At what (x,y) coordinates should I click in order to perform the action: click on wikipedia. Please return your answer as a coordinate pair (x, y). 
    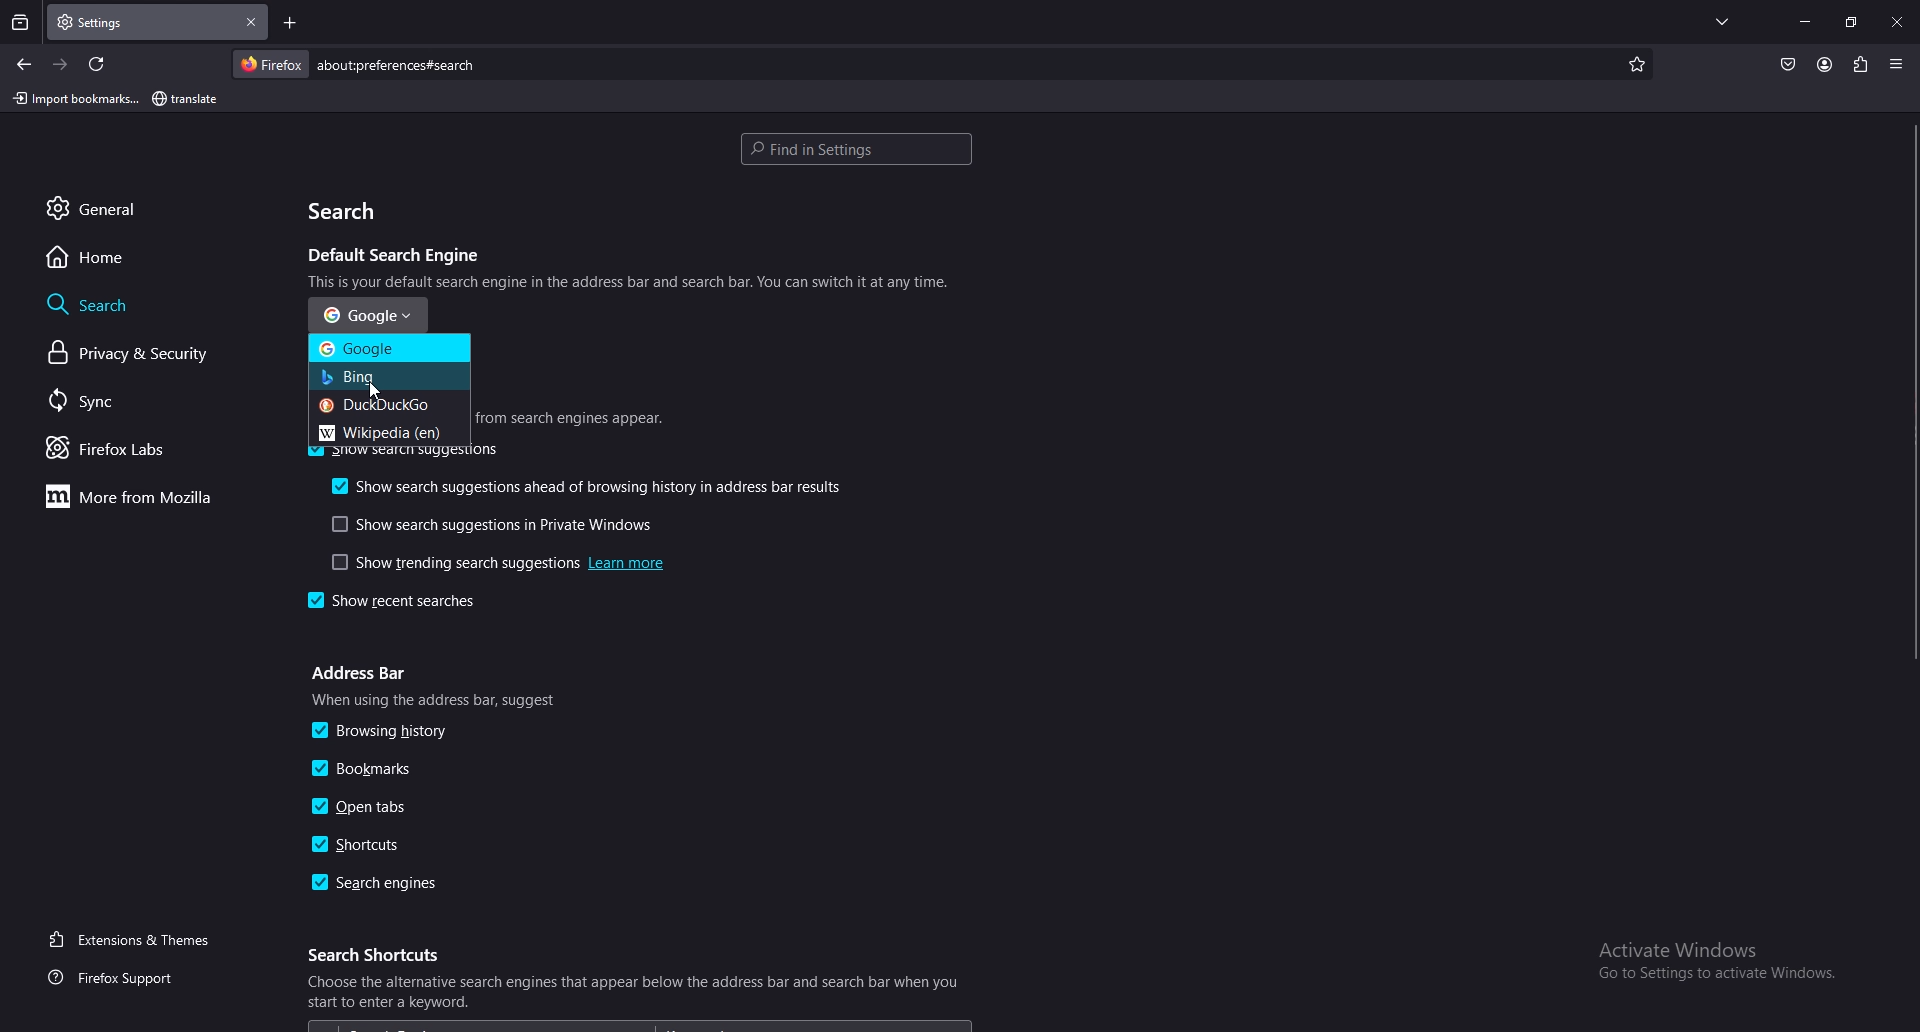
    Looking at the image, I should click on (387, 431).